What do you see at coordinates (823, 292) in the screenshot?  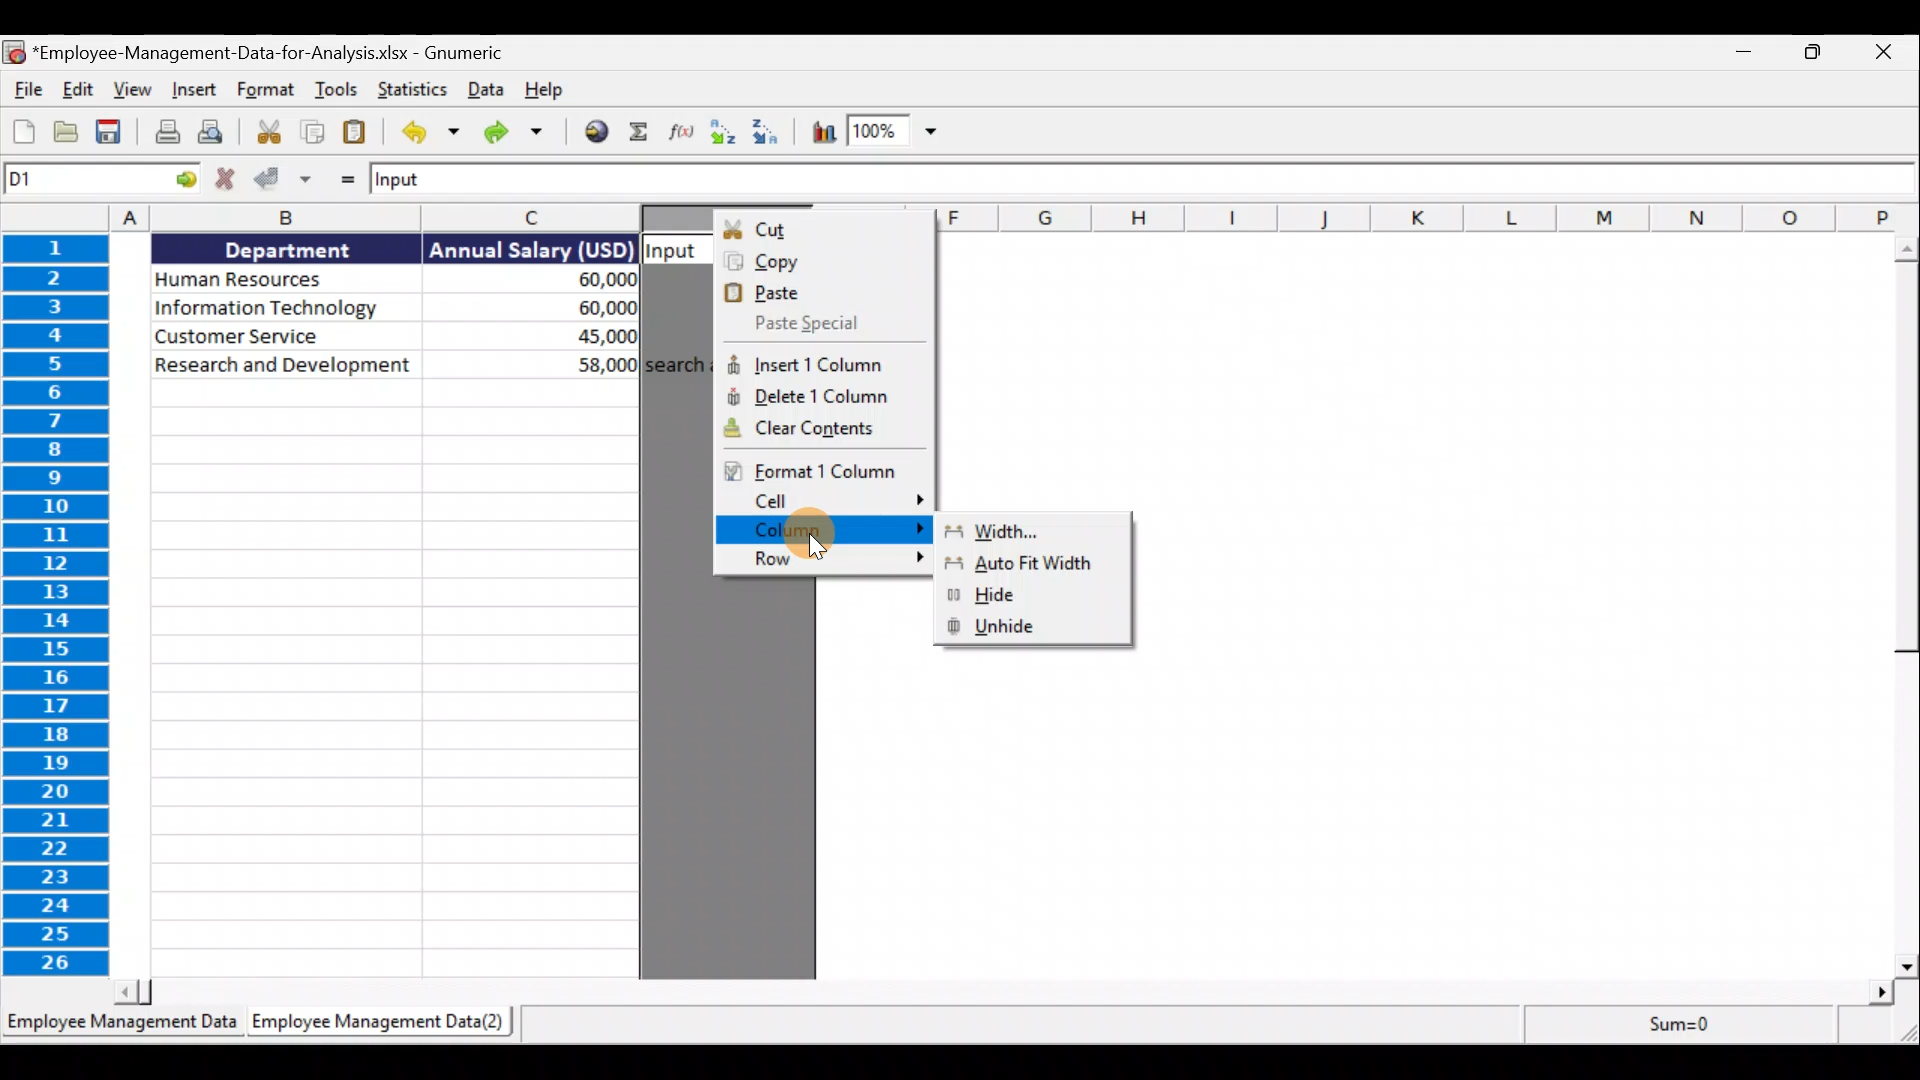 I see `Paste` at bounding box center [823, 292].